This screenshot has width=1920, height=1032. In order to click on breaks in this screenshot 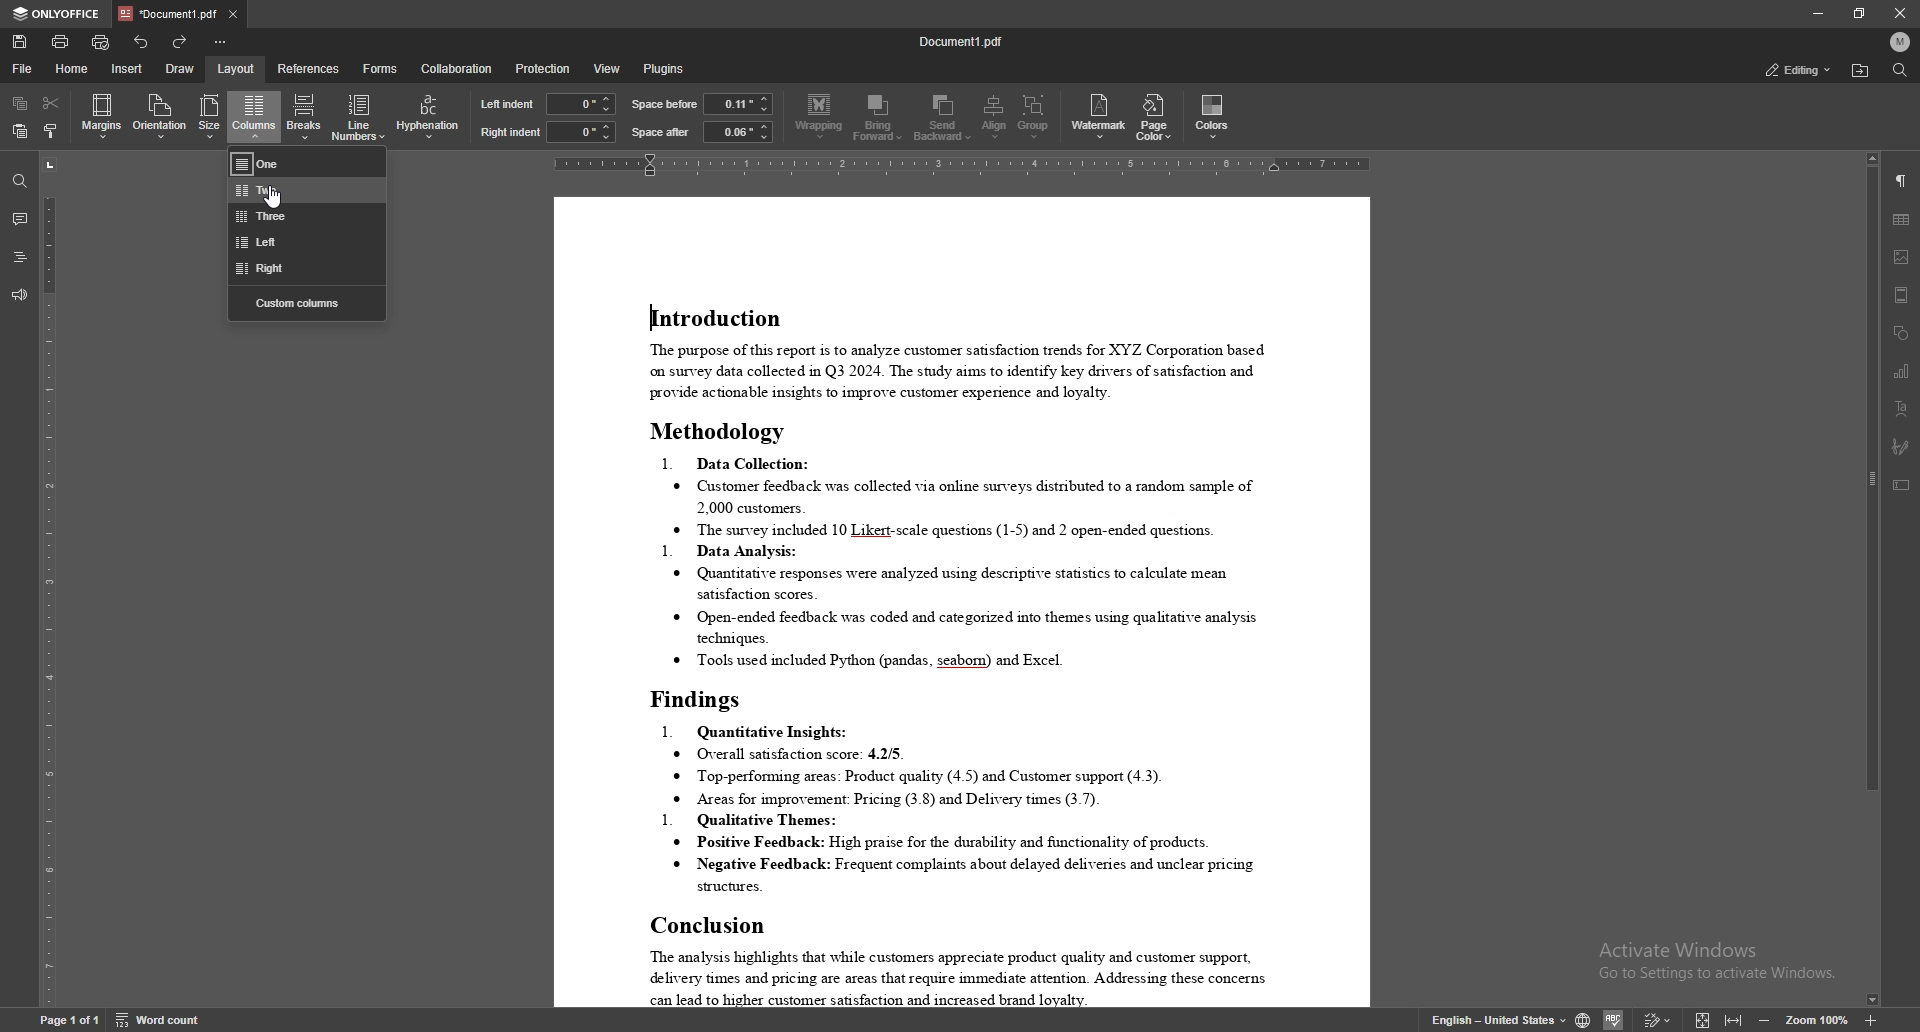, I will do `click(306, 116)`.